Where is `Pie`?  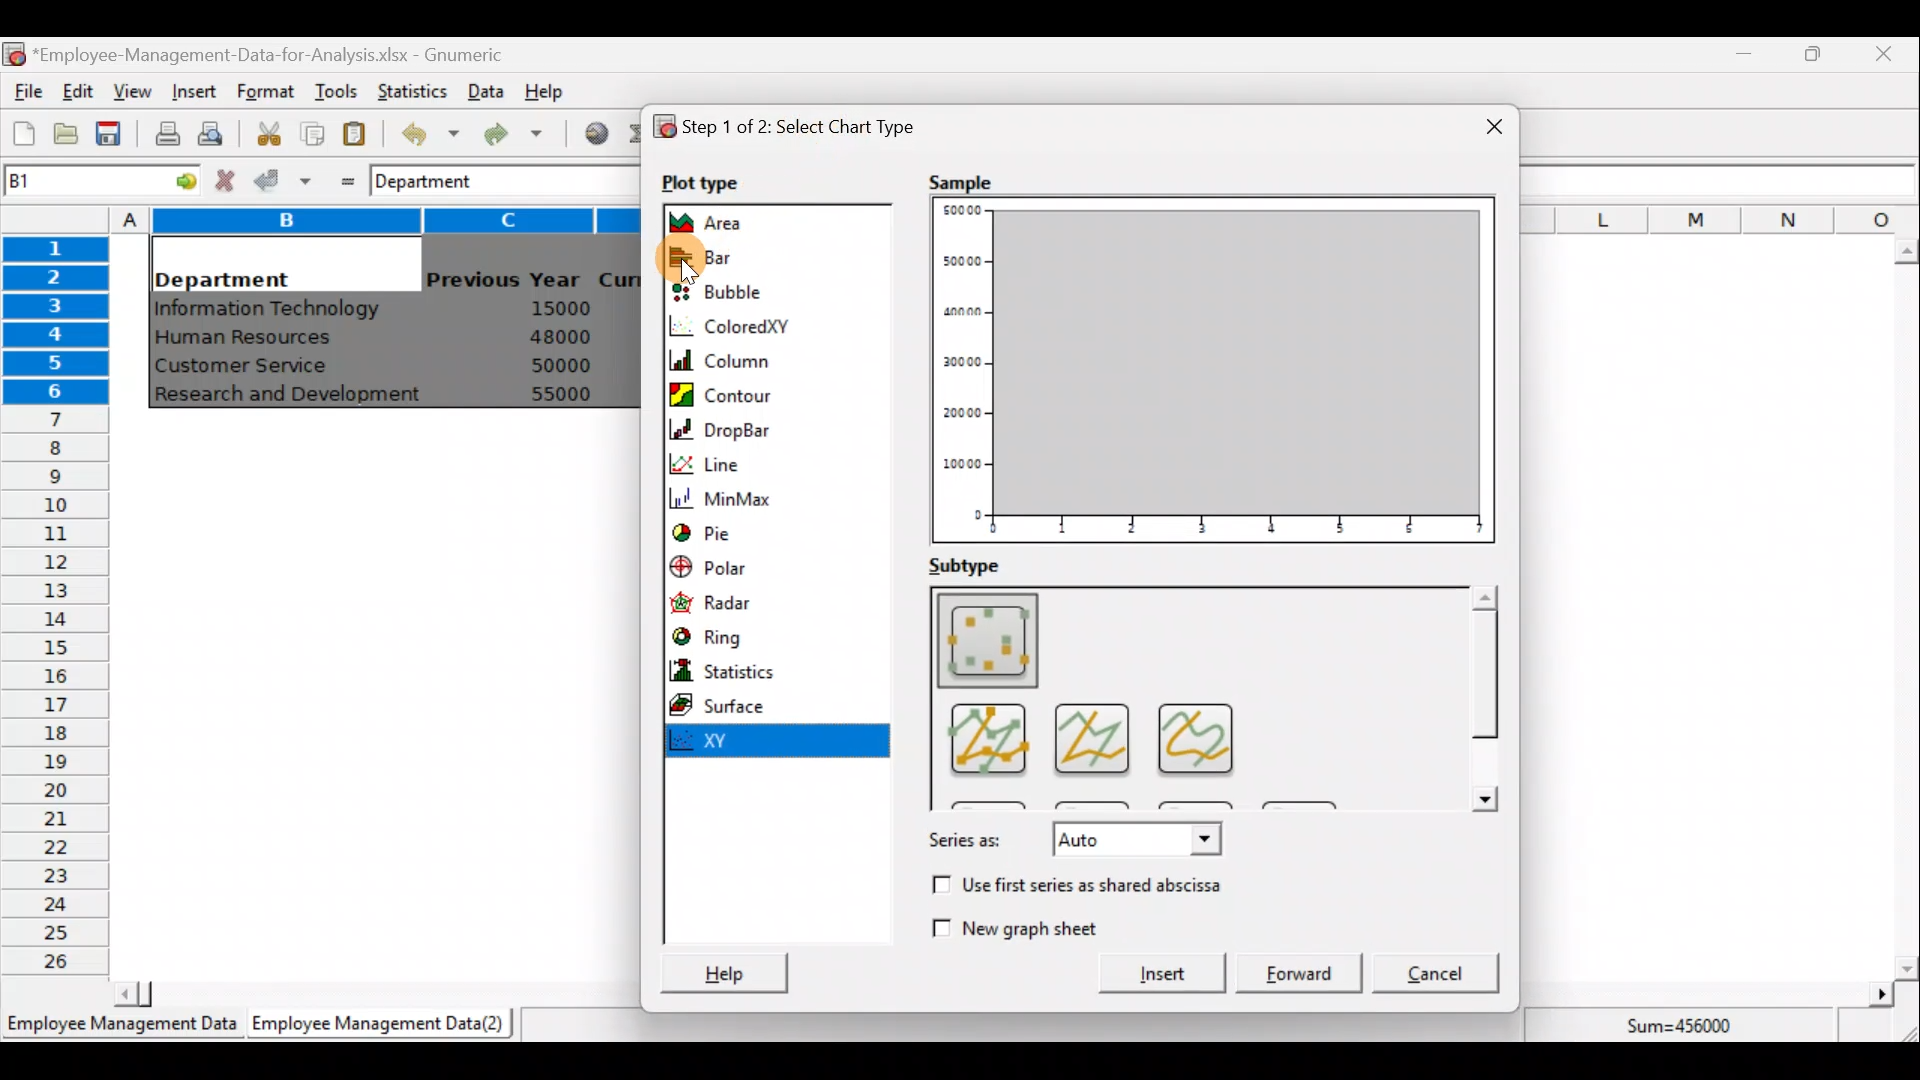
Pie is located at coordinates (734, 533).